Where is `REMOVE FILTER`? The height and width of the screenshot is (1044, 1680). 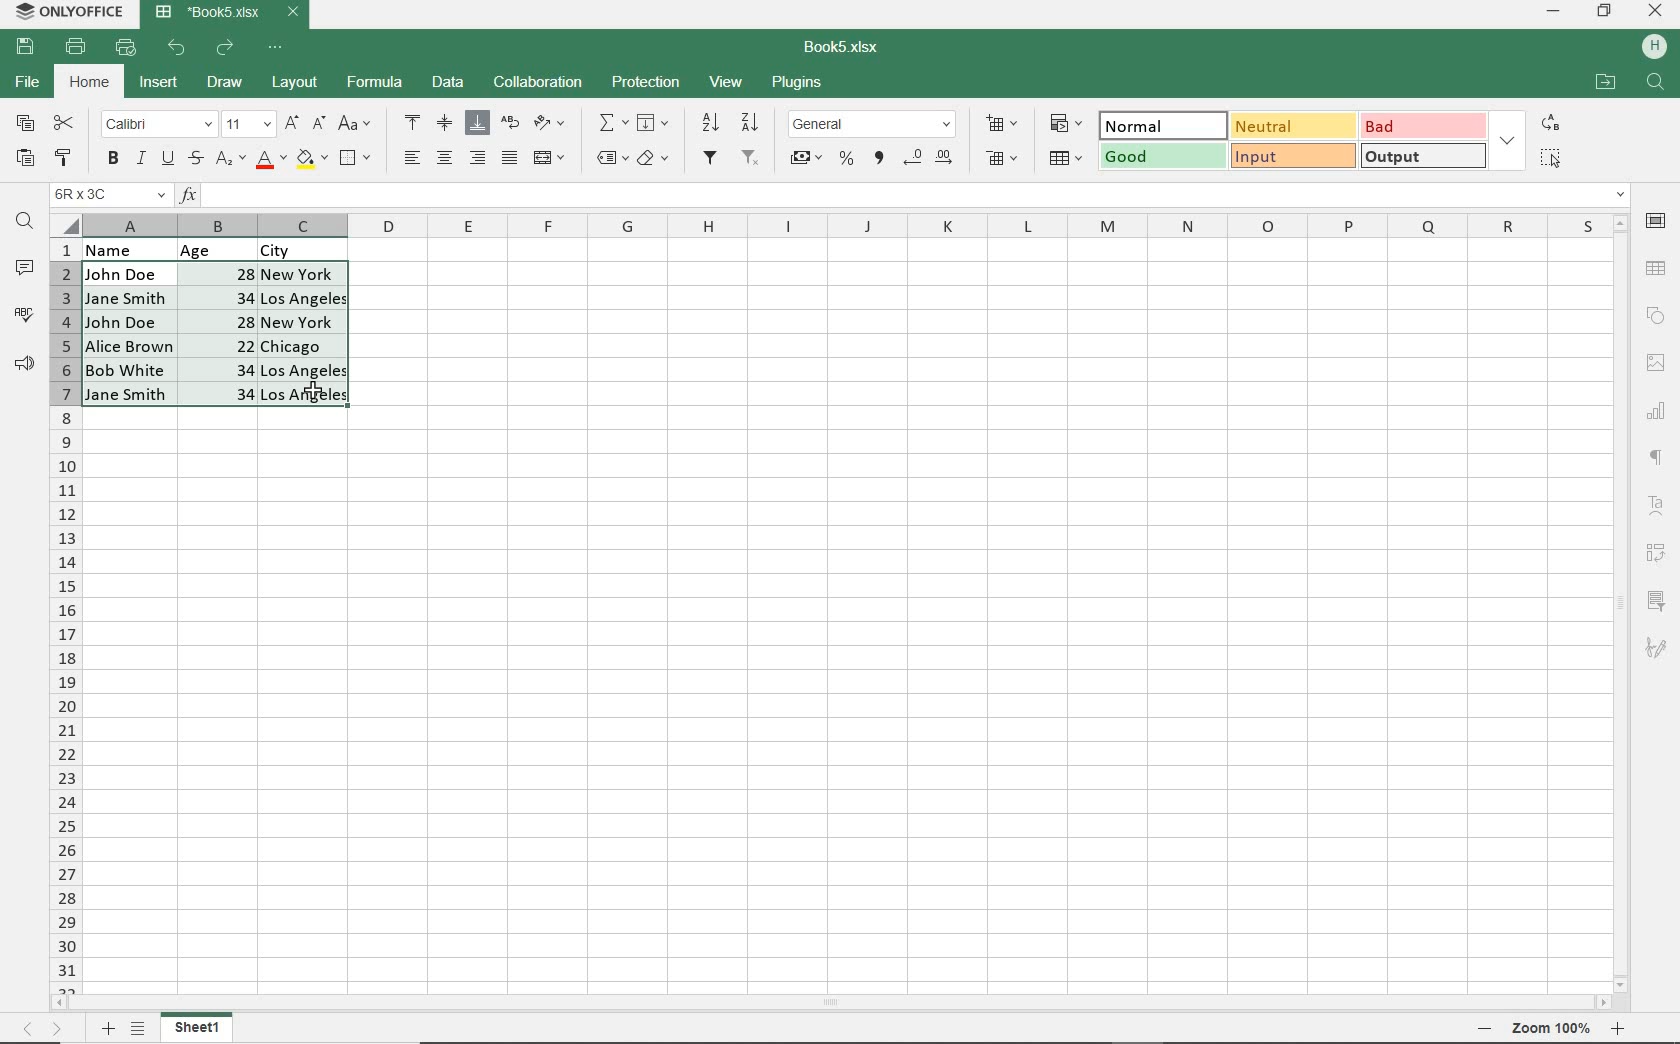
REMOVE FILTER is located at coordinates (752, 156).